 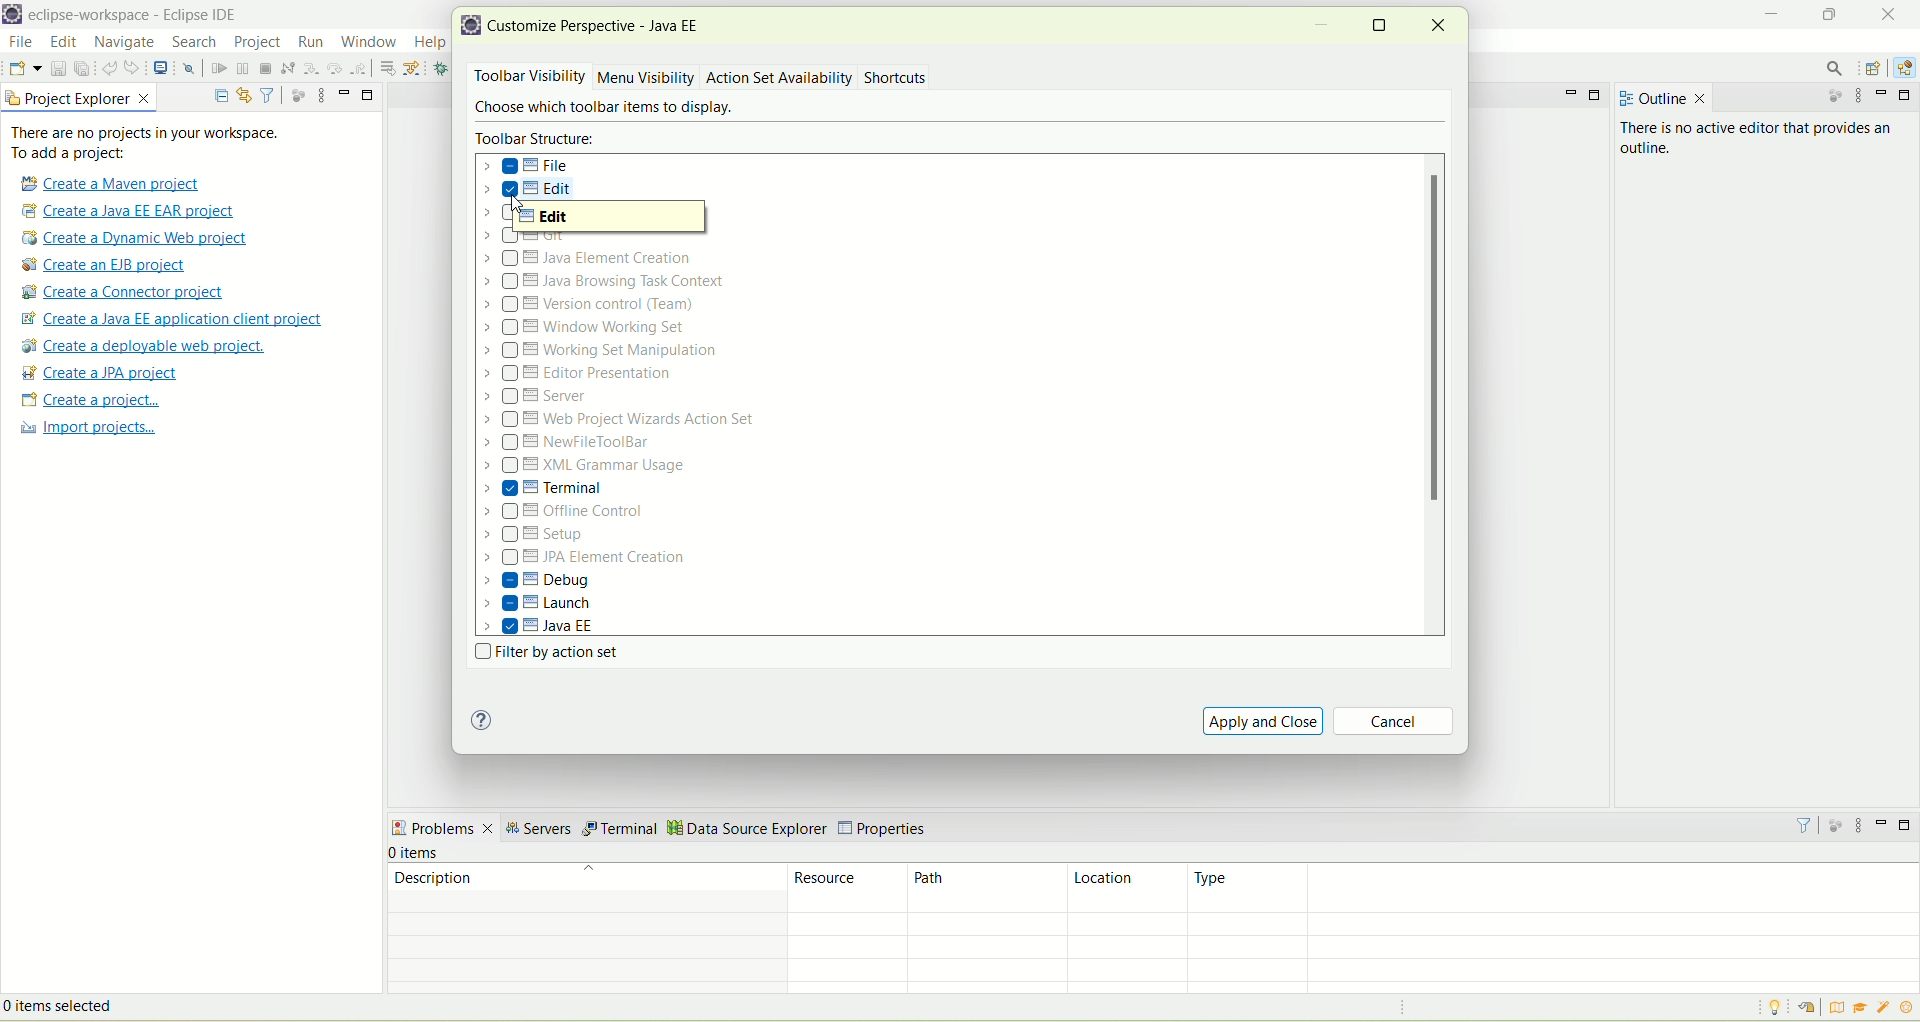 I want to click on maximize, so click(x=1381, y=23).